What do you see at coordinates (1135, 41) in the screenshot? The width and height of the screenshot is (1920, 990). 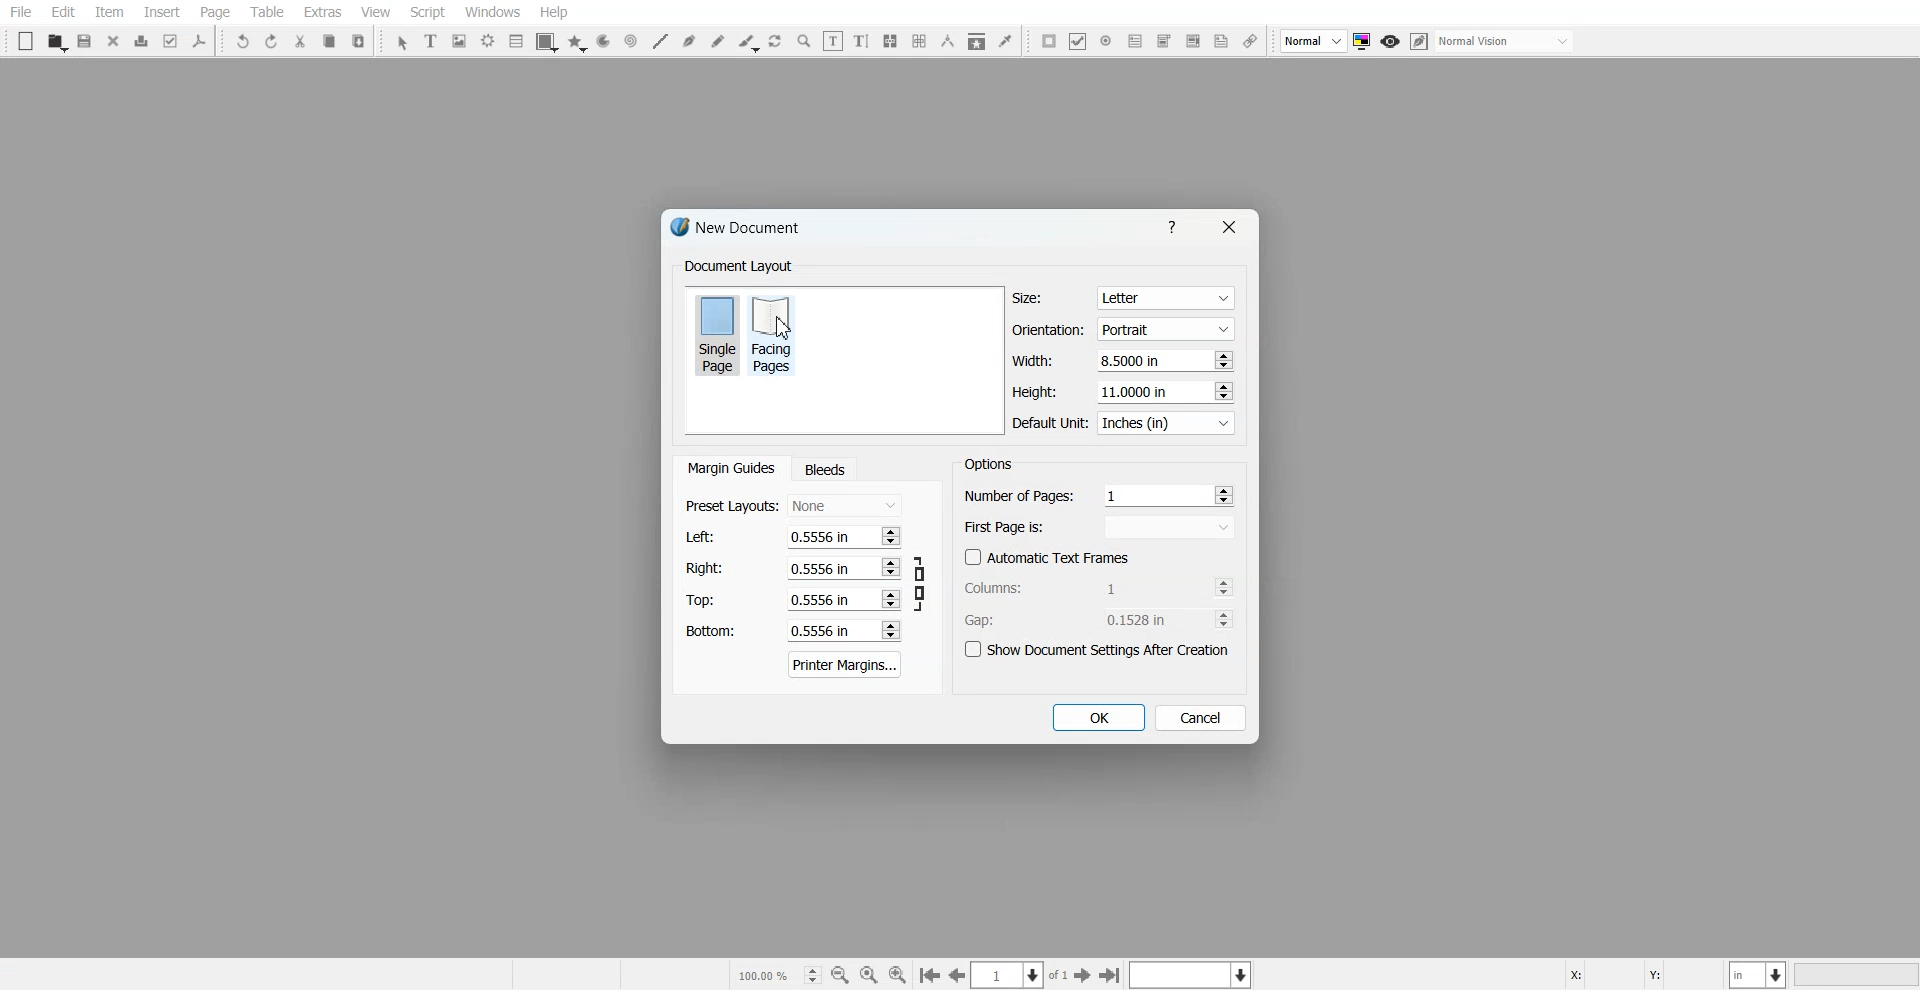 I see `PDF Text Field` at bounding box center [1135, 41].